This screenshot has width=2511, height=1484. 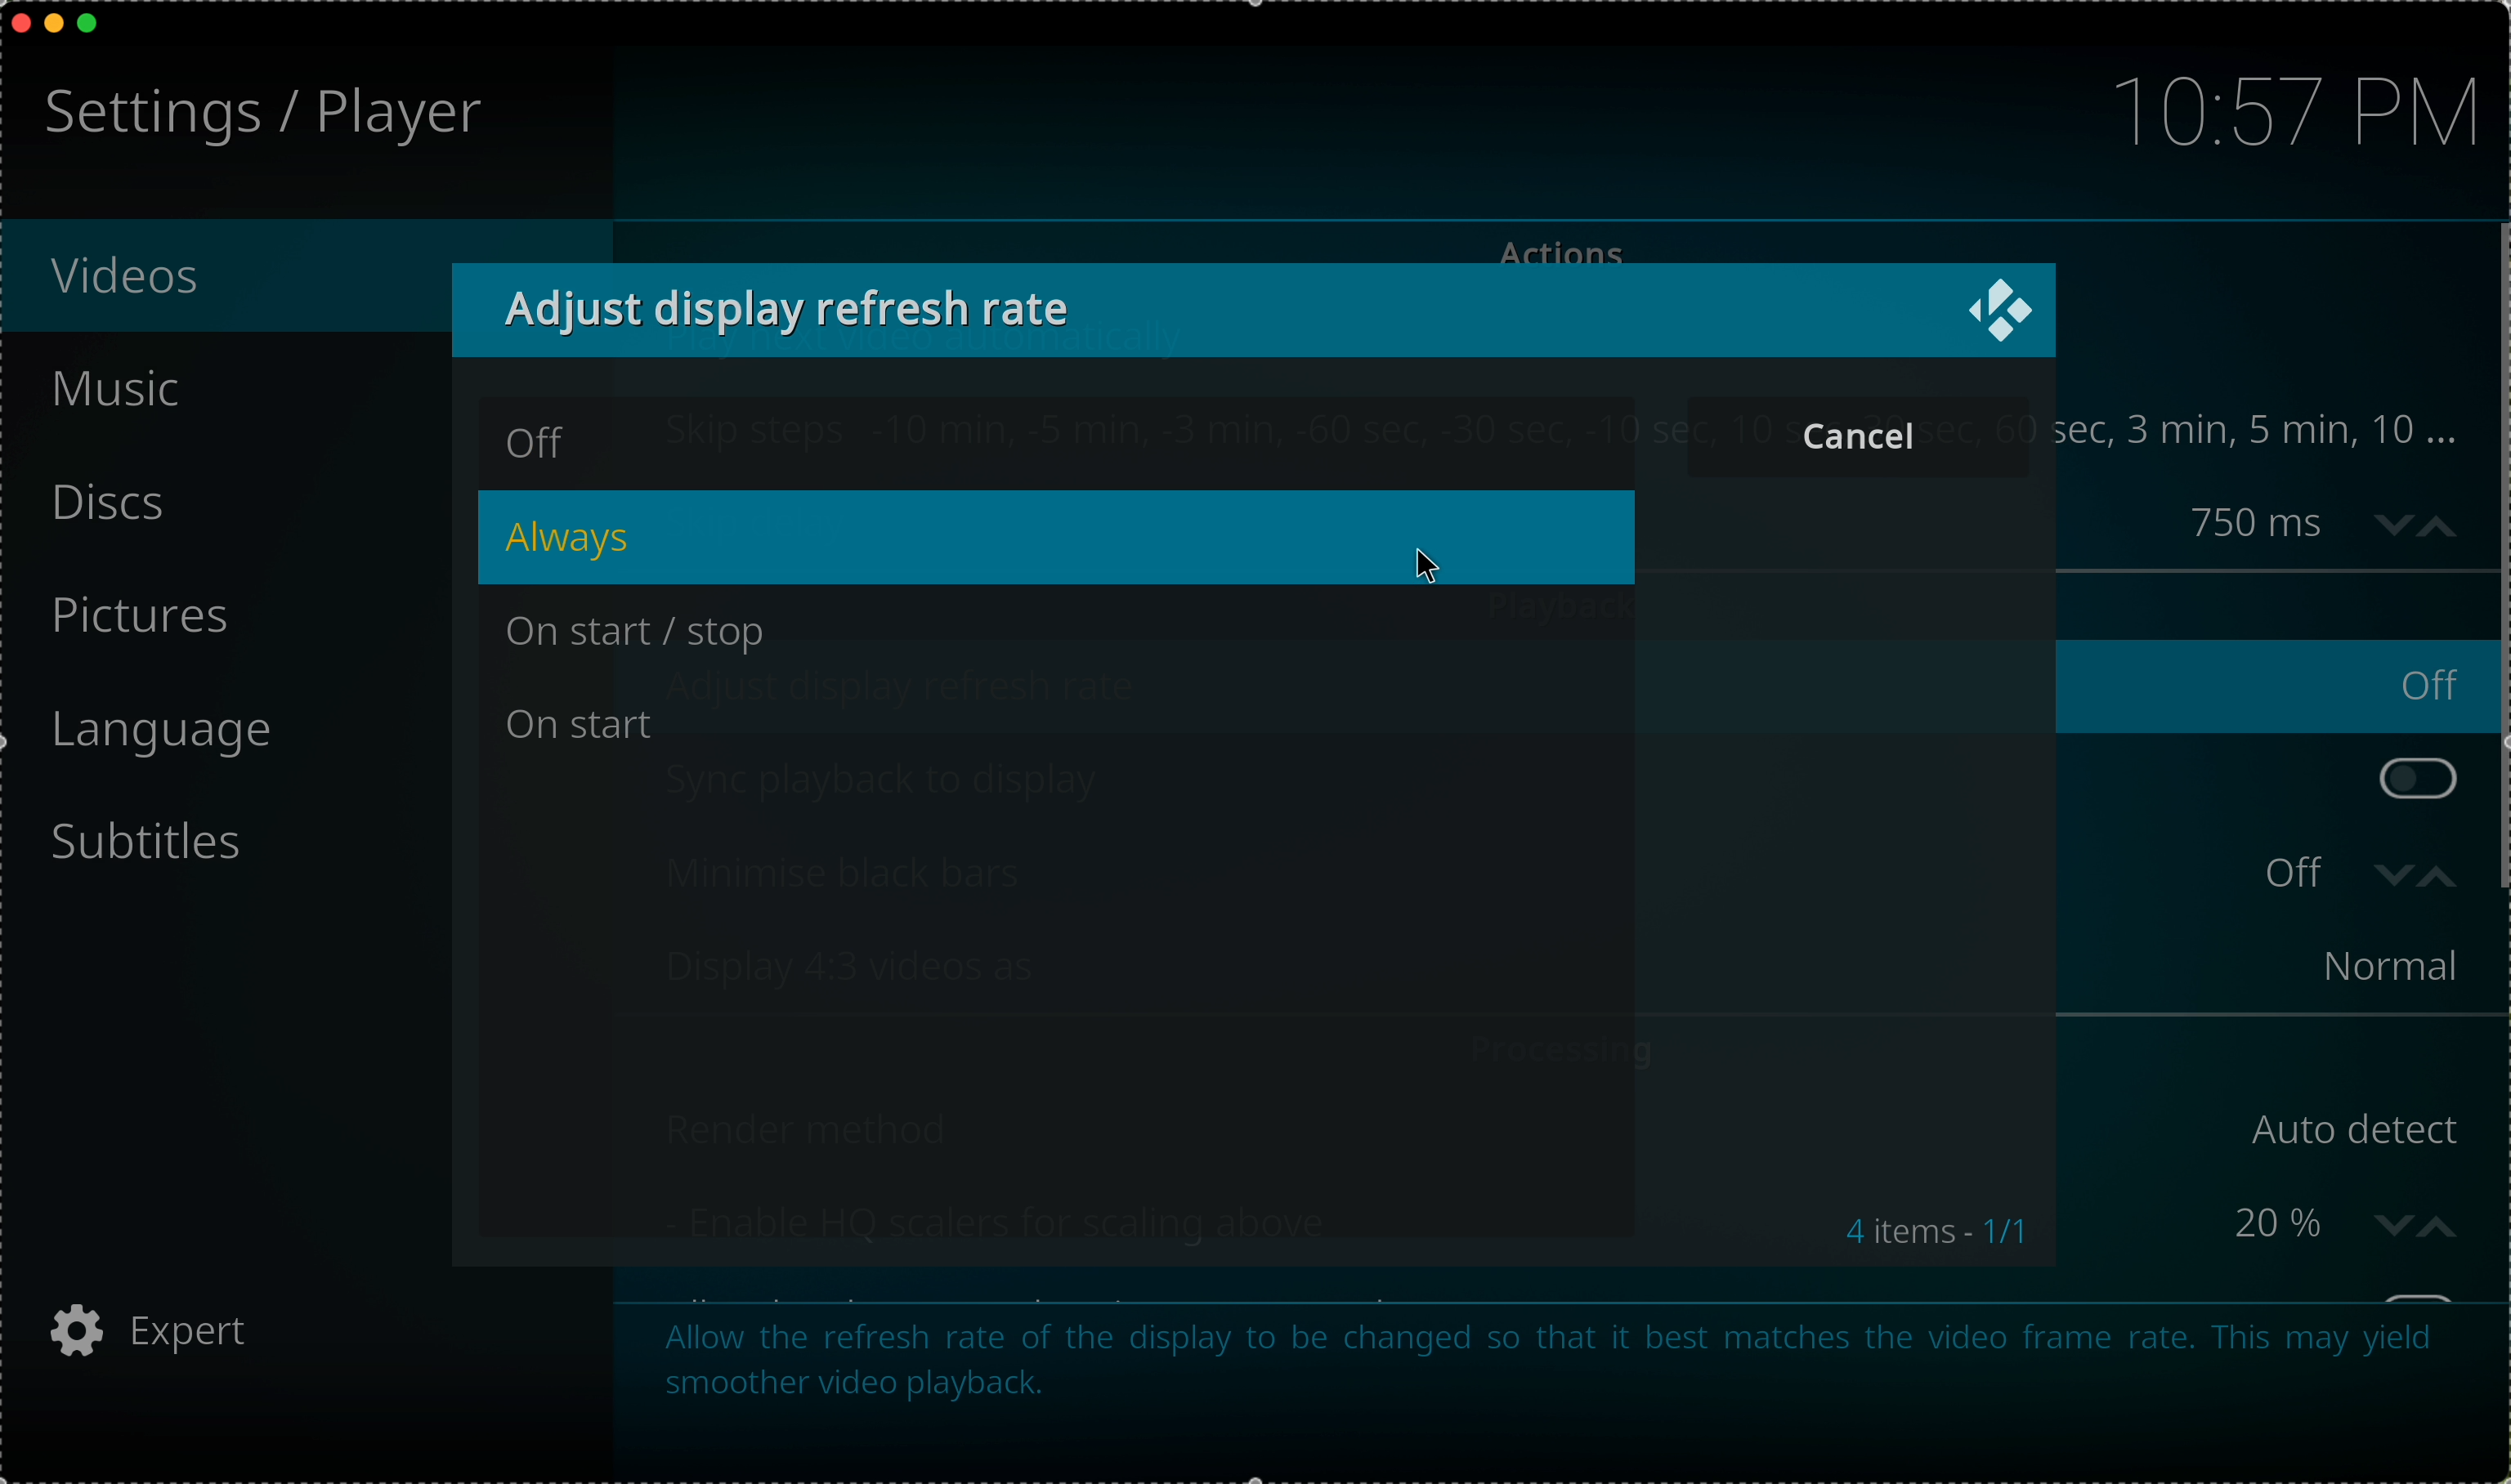 What do you see at coordinates (97, 25) in the screenshot?
I see `maximize ` at bounding box center [97, 25].